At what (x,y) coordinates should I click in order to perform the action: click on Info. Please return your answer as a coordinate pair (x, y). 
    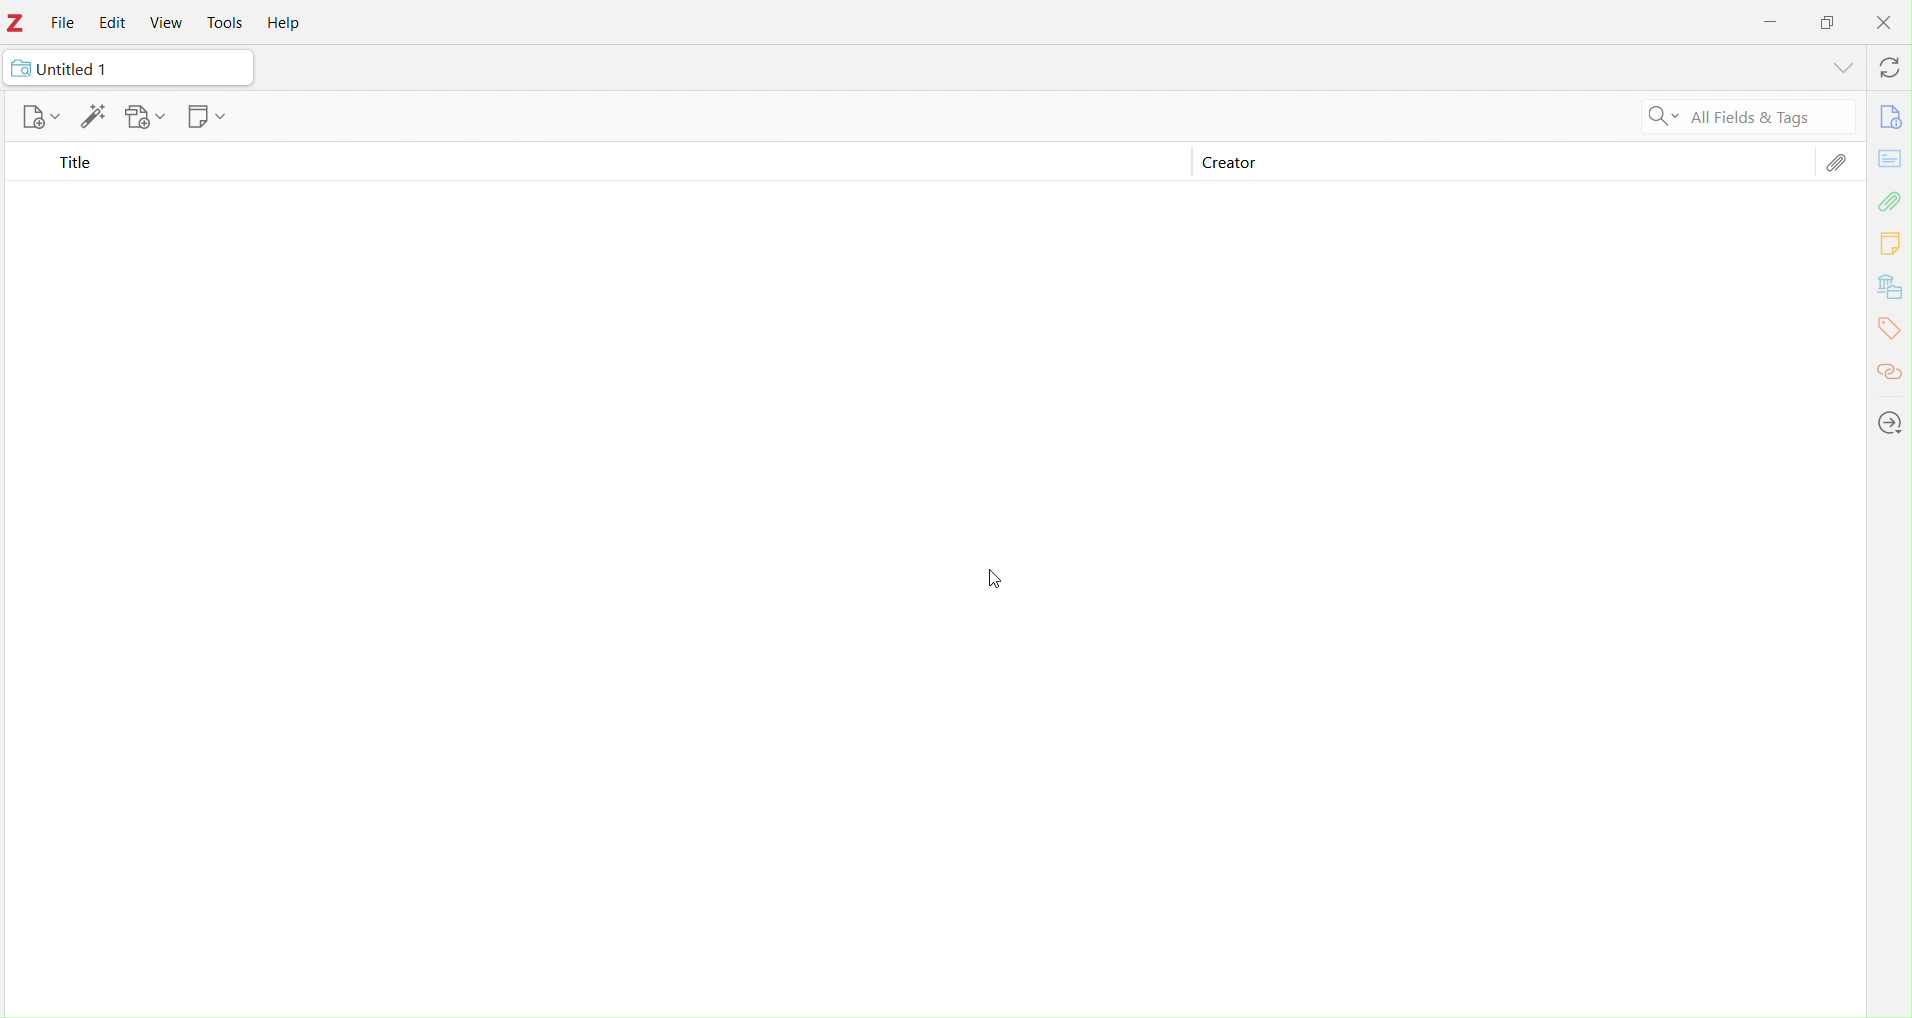
    Looking at the image, I should click on (1887, 118).